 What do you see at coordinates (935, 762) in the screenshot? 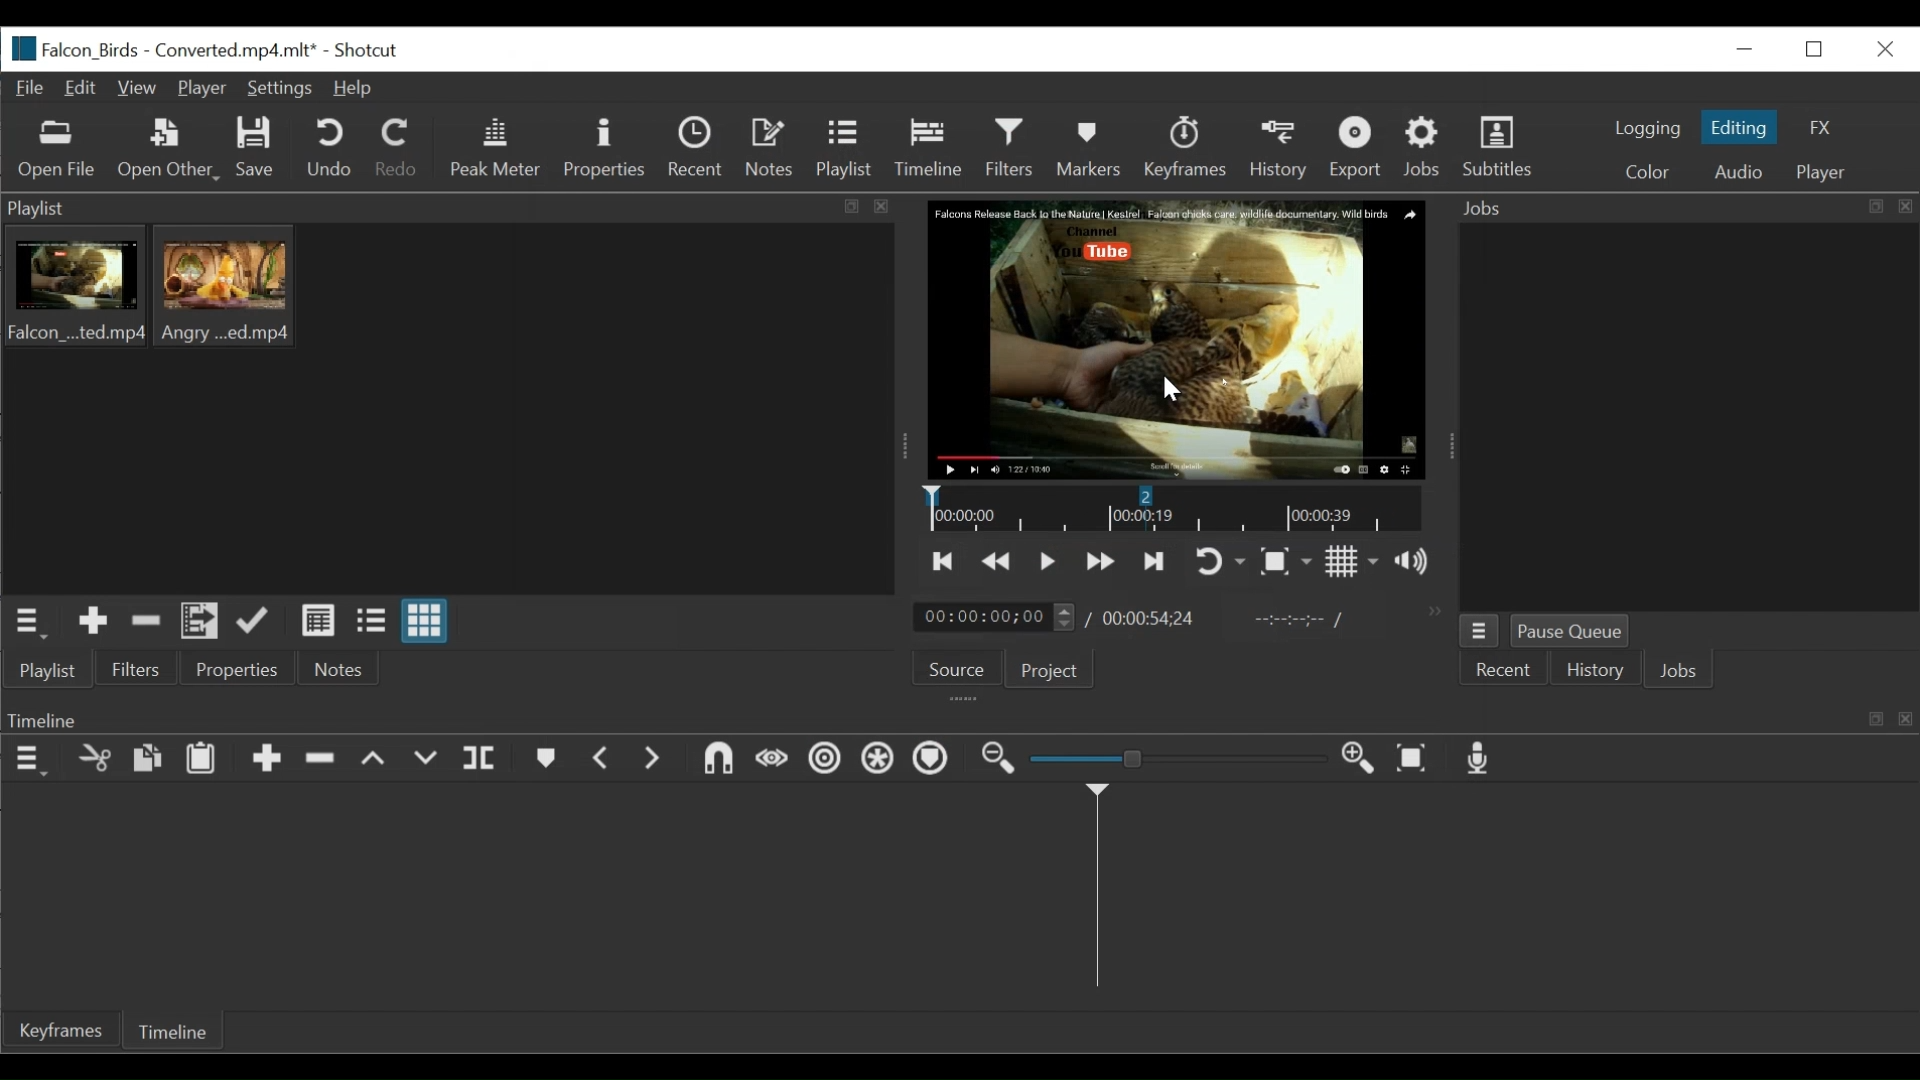
I see `Ripple Markers` at bounding box center [935, 762].